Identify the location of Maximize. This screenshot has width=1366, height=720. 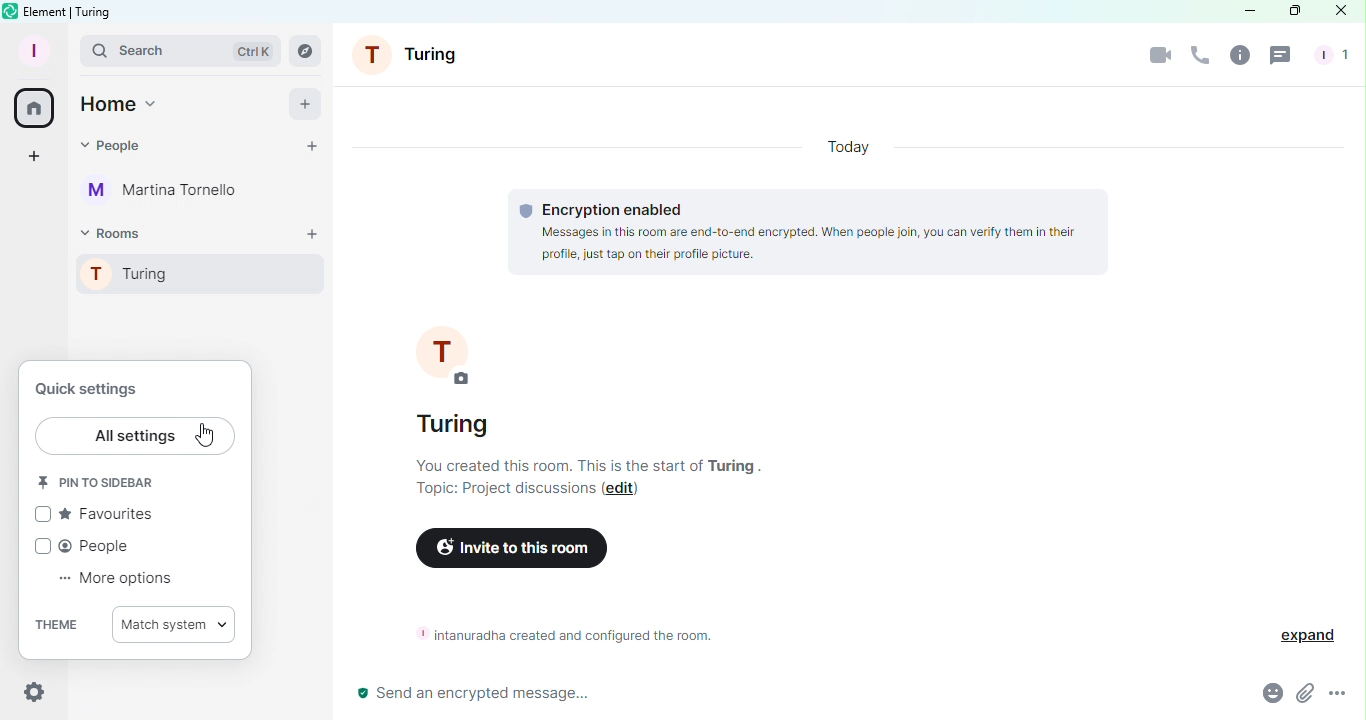
(1290, 12).